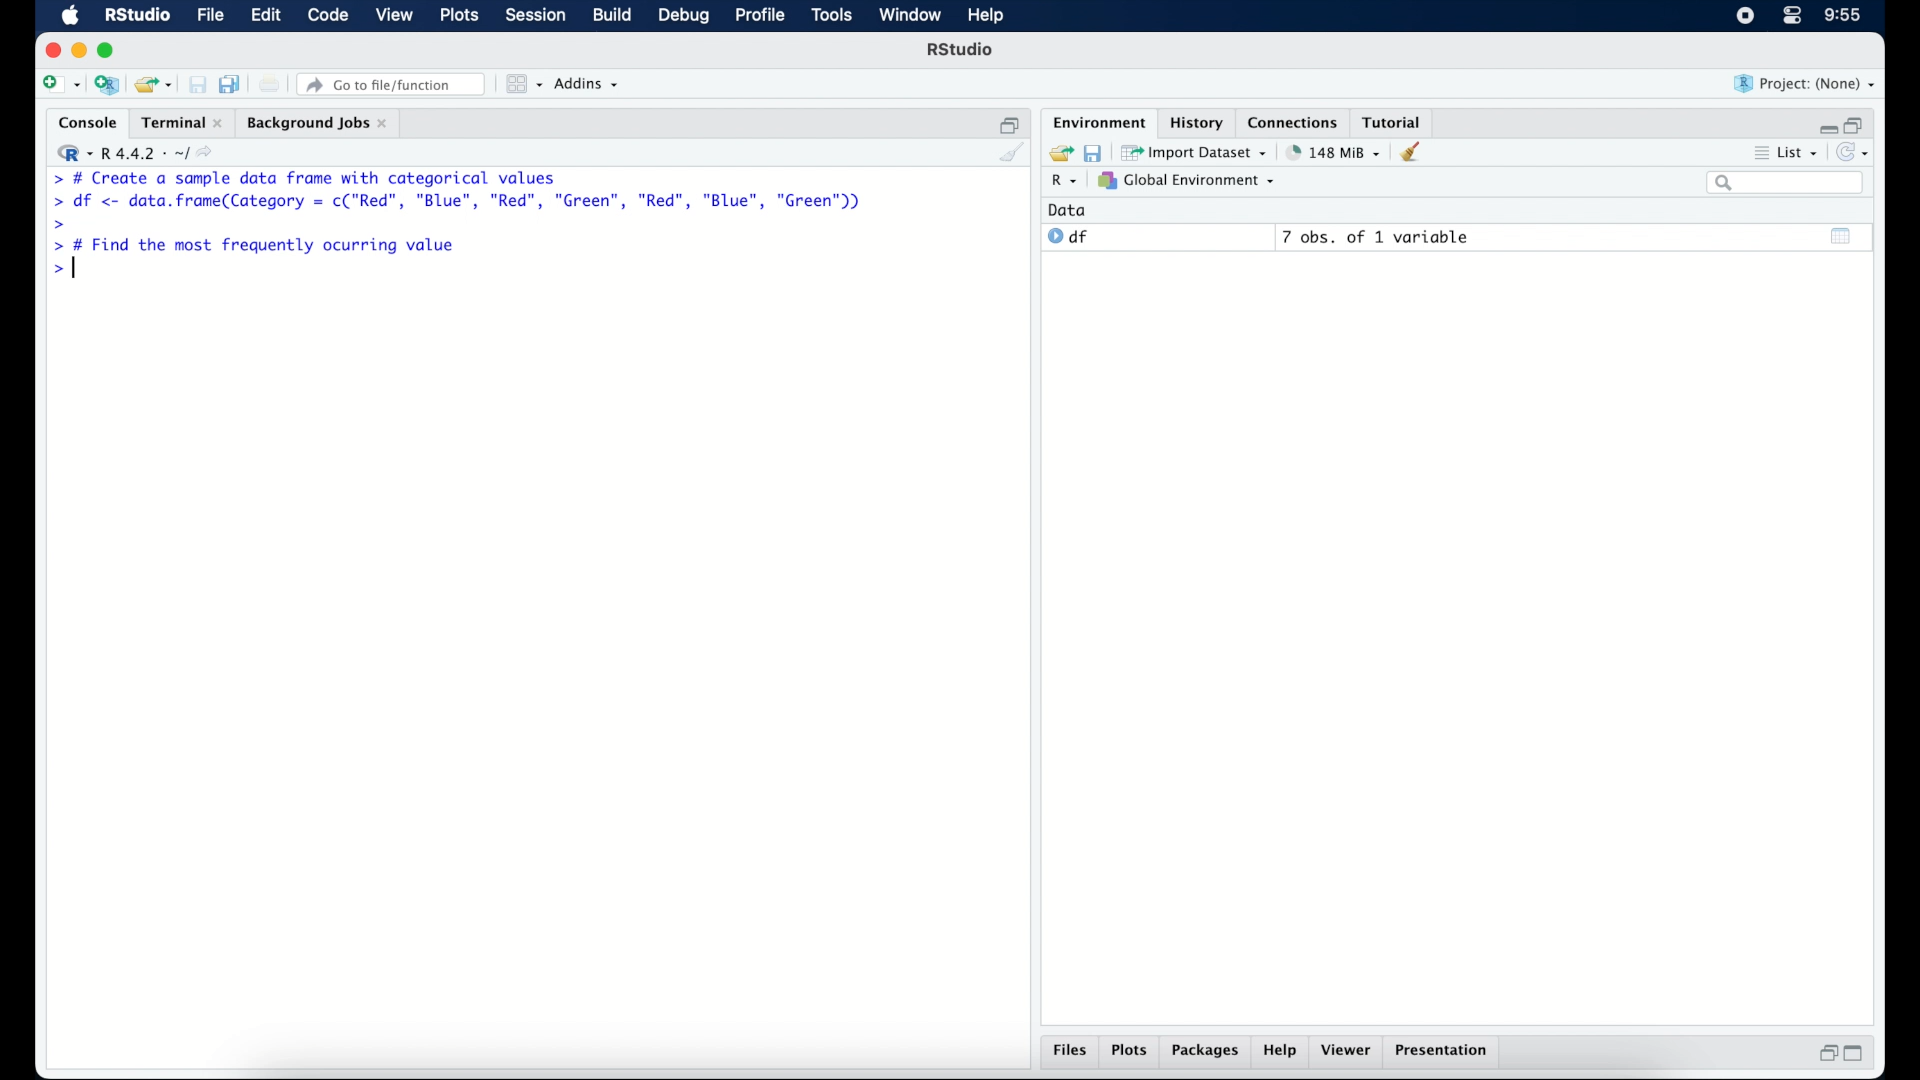 This screenshot has height=1080, width=1920. I want to click on 142 MB, so click(1334, 151).